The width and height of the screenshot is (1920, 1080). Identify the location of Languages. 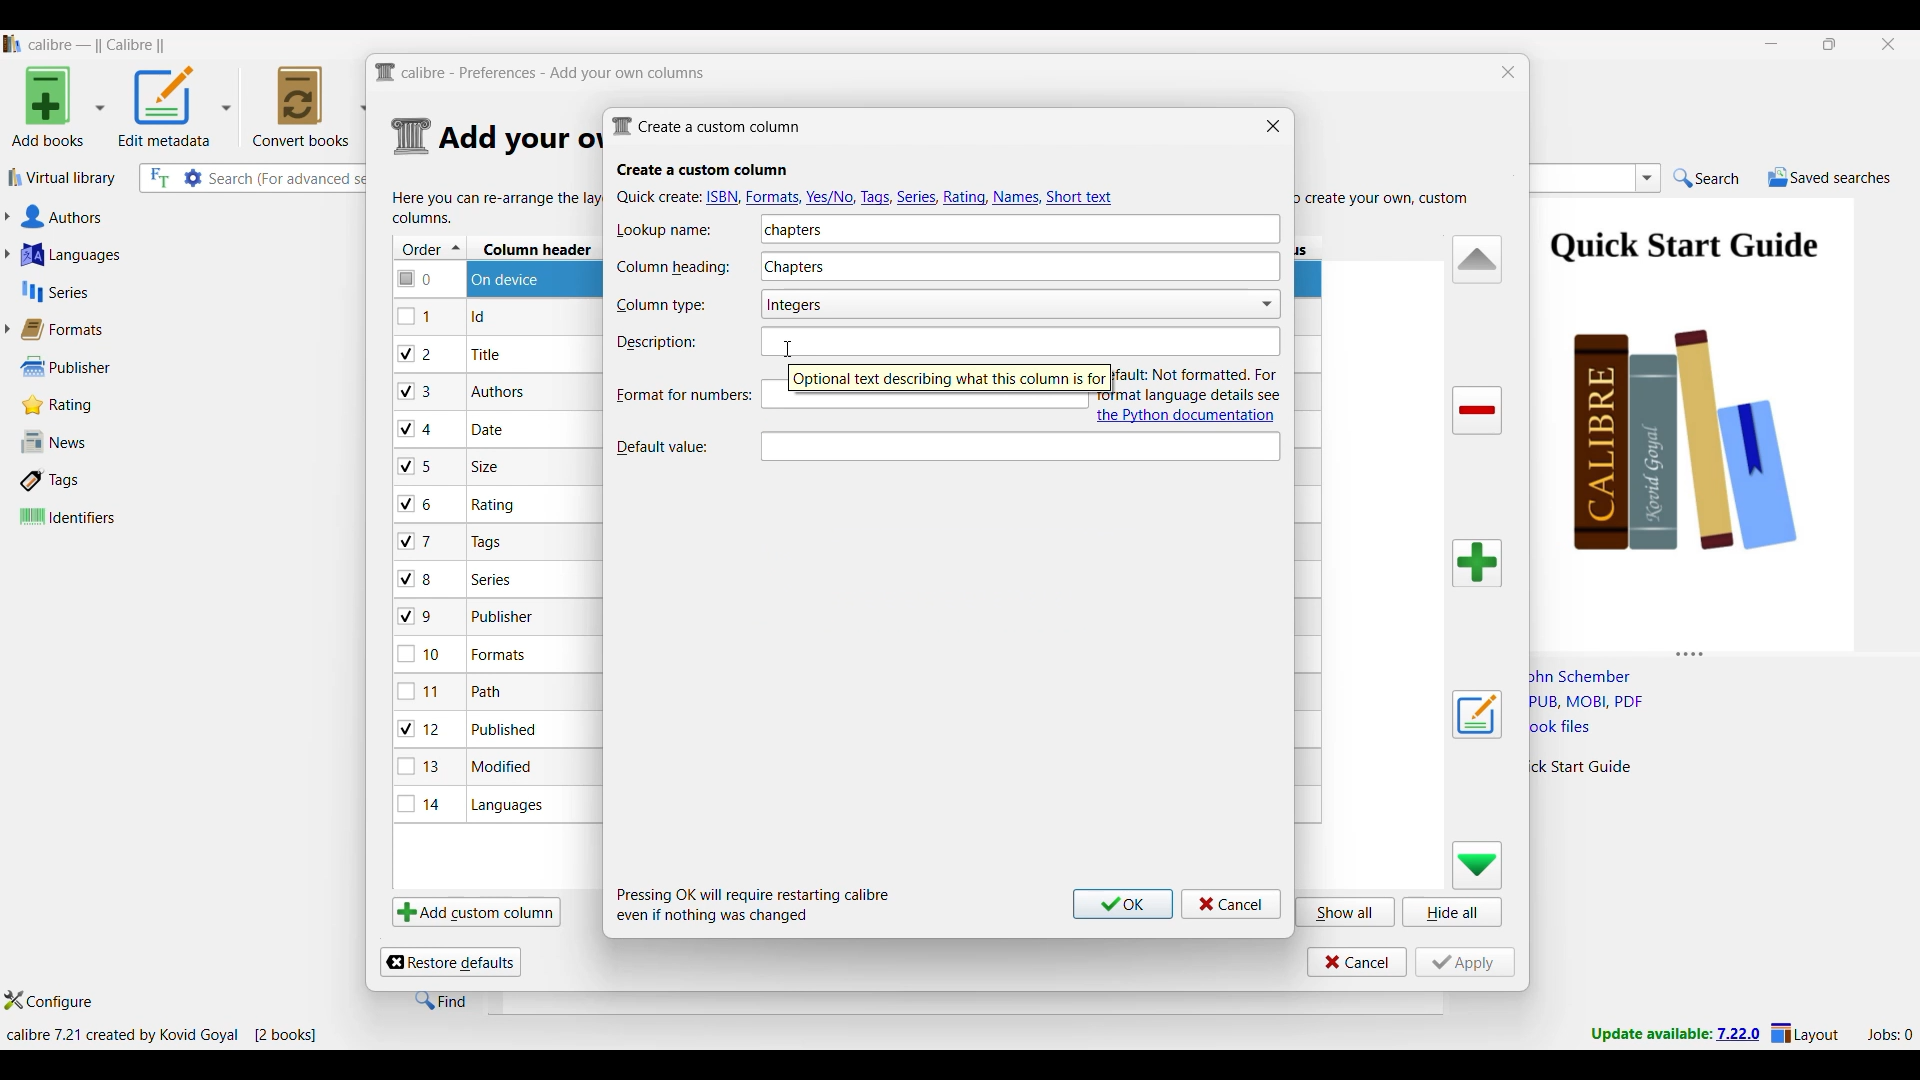
(152, 254).